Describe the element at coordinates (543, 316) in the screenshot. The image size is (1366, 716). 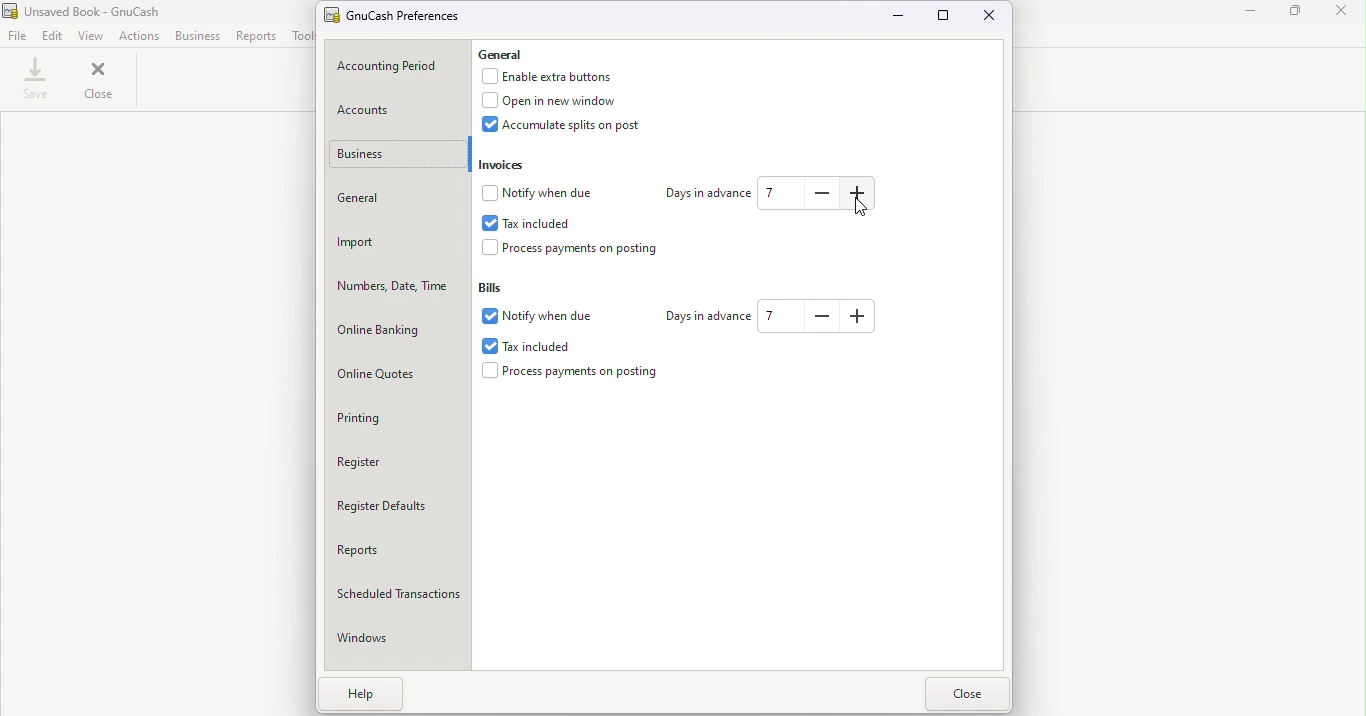
I see `Notify when due` at that location.